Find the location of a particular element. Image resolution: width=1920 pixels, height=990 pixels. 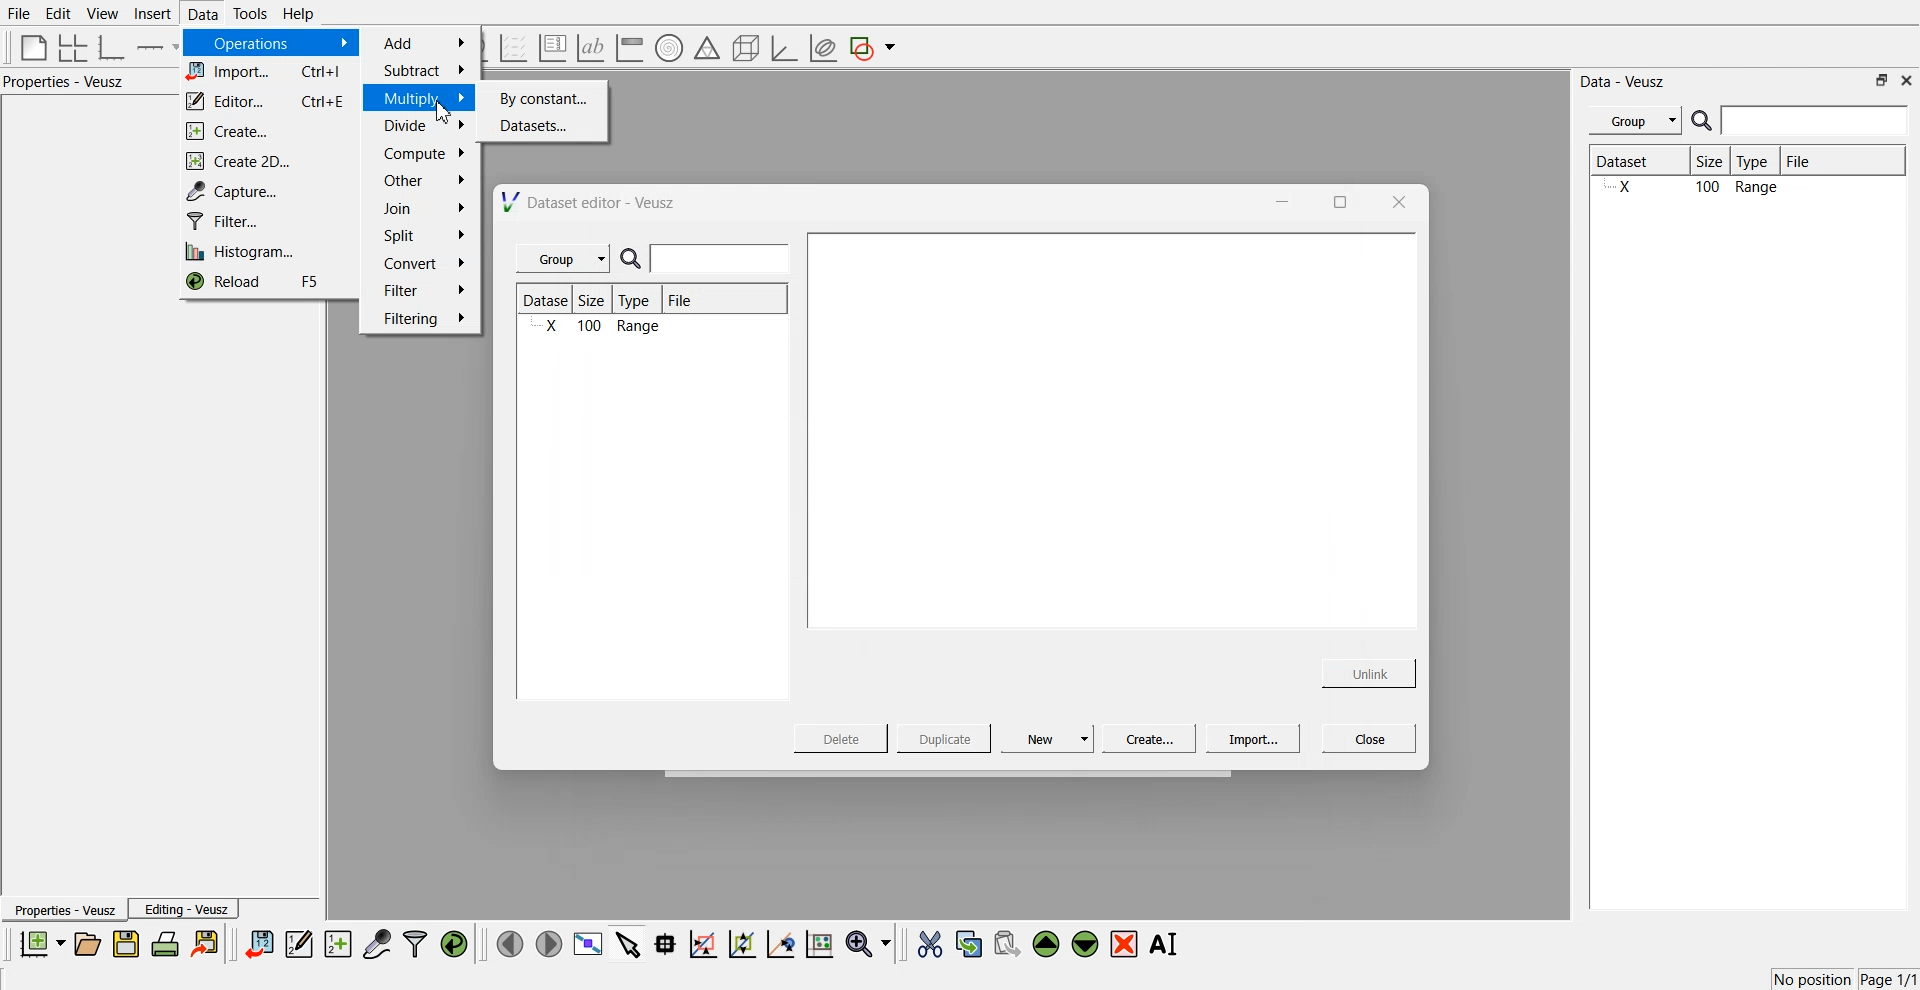

Create 2D... is located at coordinates (267, 161).